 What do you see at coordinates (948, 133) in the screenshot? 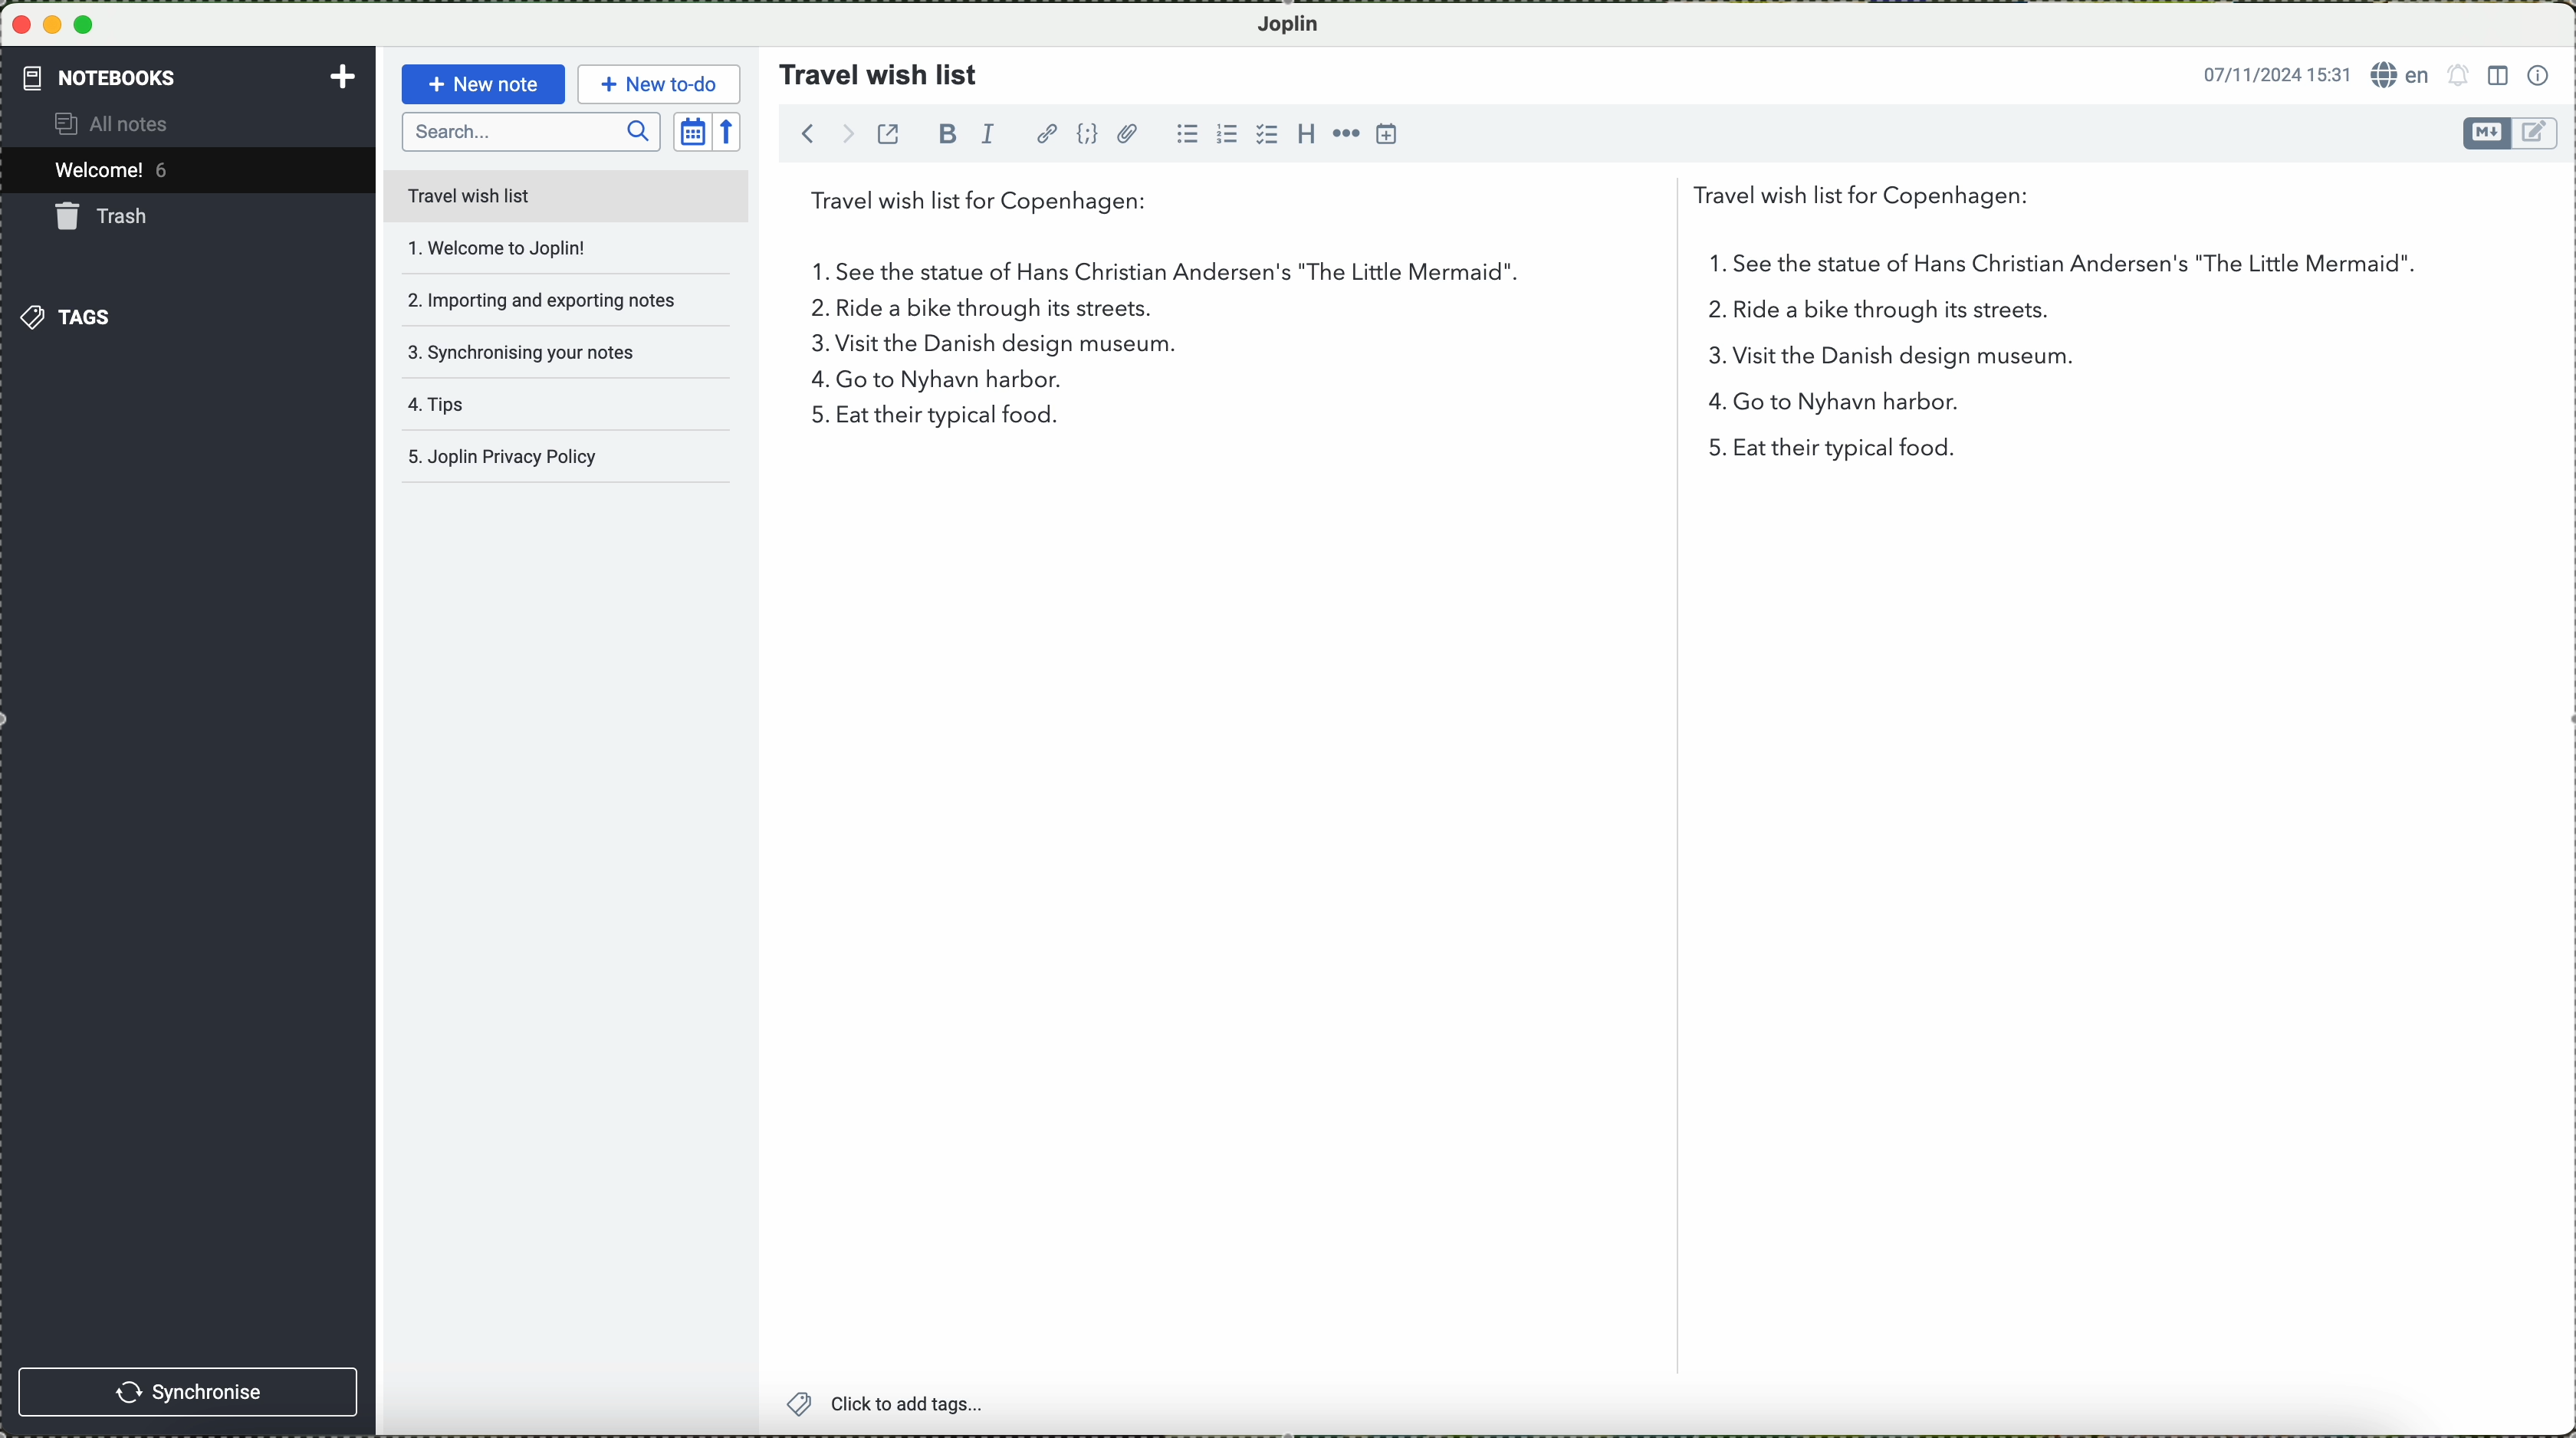
I see `bold` at bounding box center [948, 133].